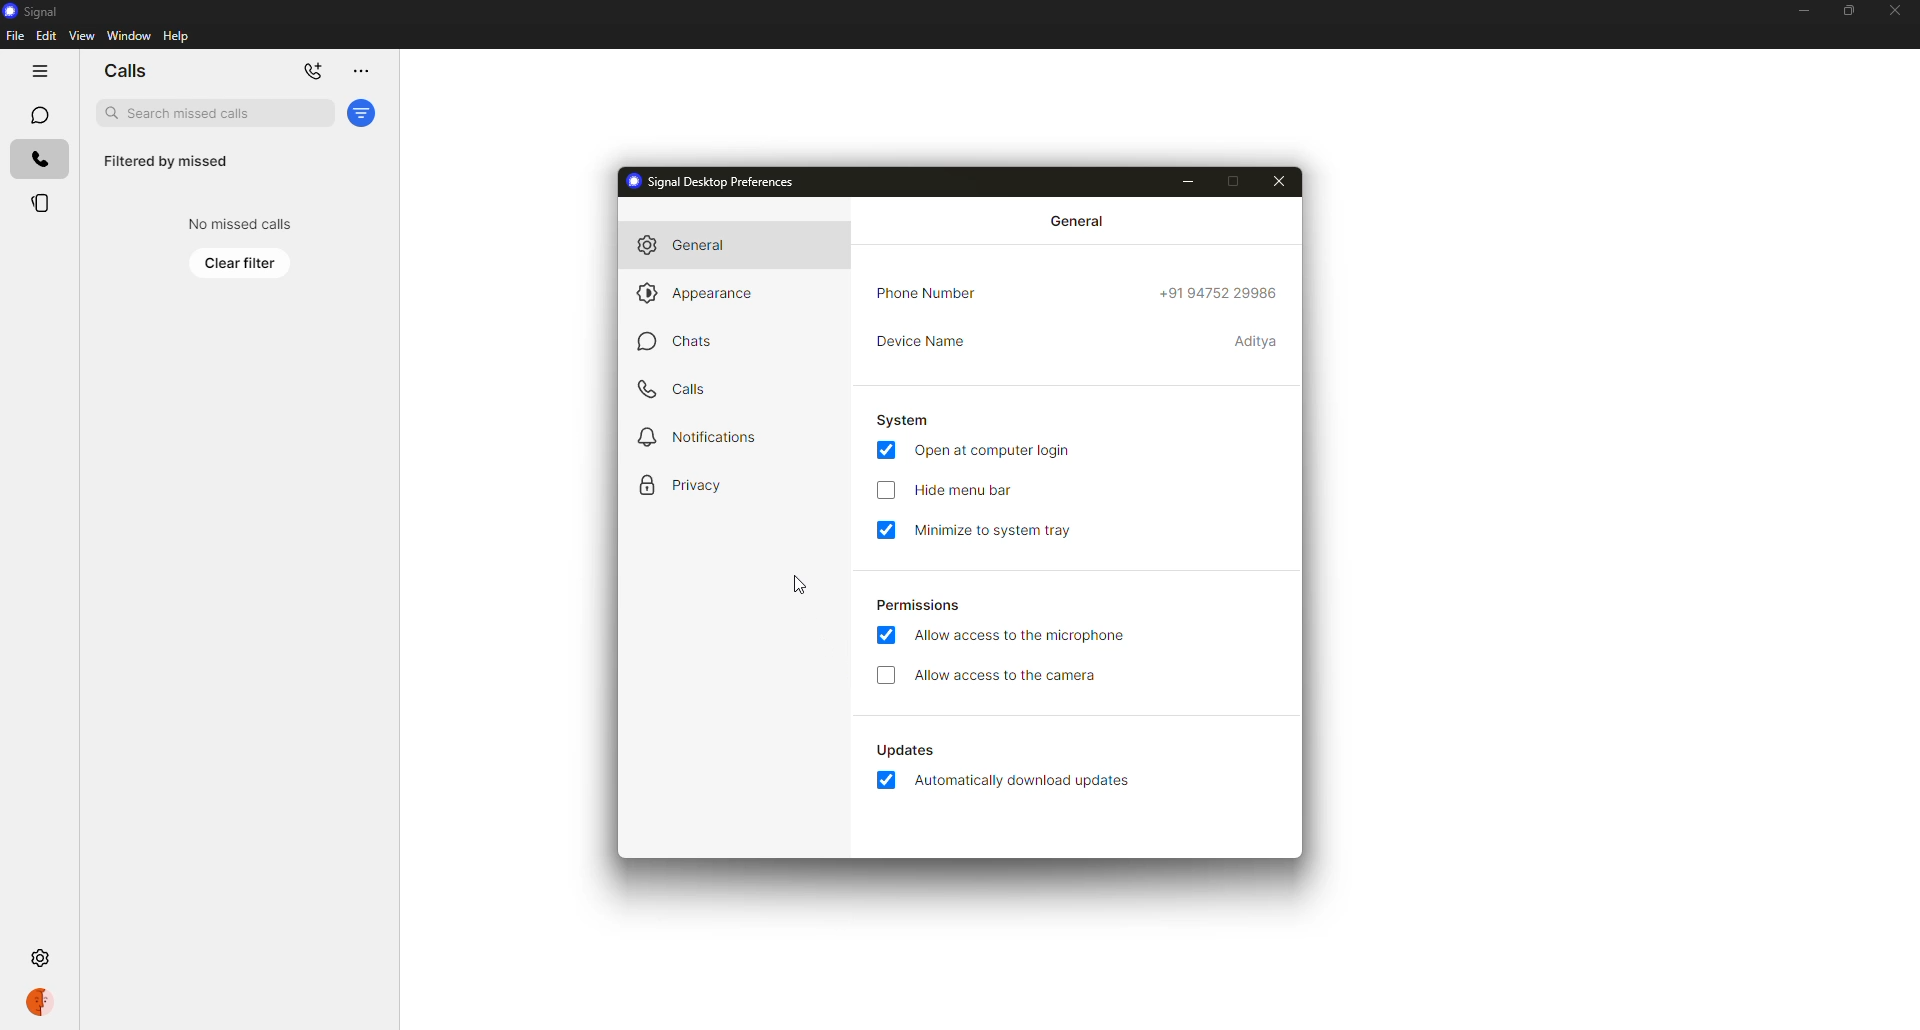 The width and height of the screenshot is (1920, 1030). Describe the element at coordinates (33, 10) in the screenshot. I see `signal` at that location.